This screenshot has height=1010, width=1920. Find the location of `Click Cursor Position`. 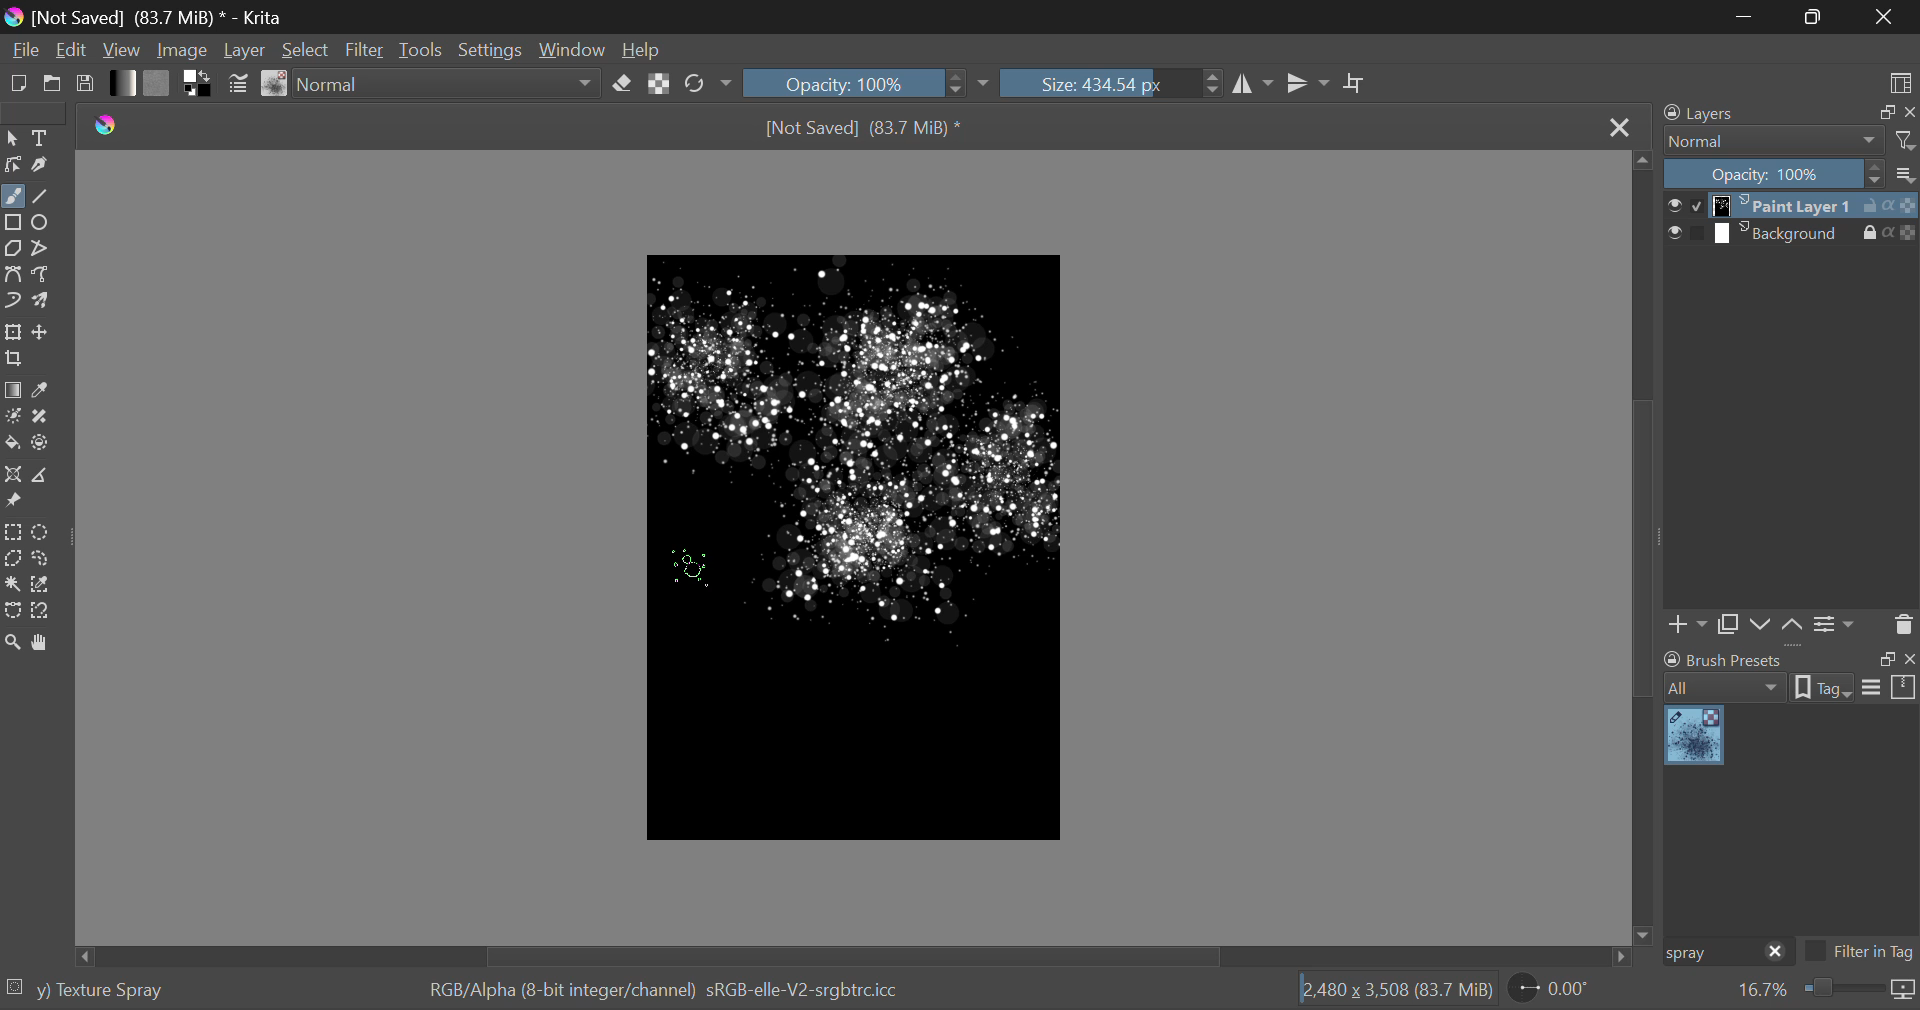

Click Cursor Position is located at coordinates (691, 566).